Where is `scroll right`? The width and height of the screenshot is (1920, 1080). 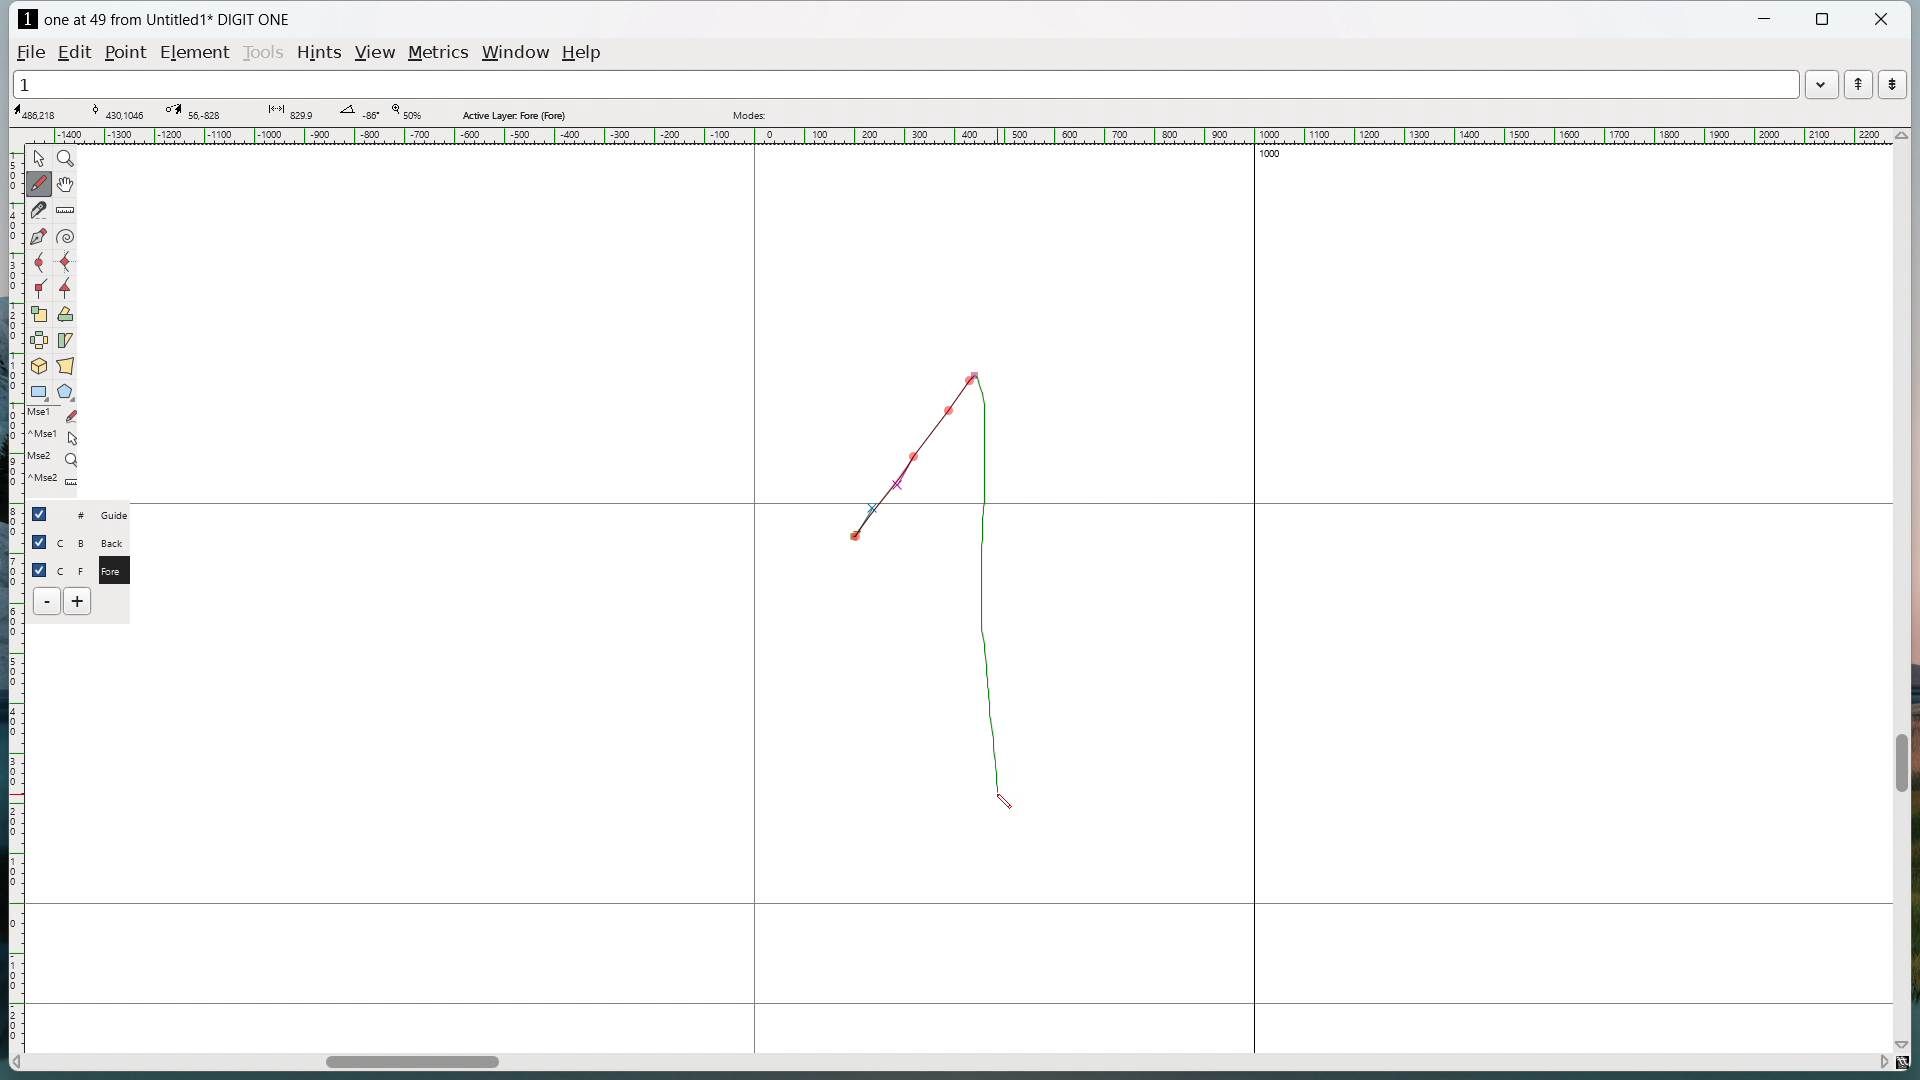 scroll right is located at coordinates (1881, 1060).